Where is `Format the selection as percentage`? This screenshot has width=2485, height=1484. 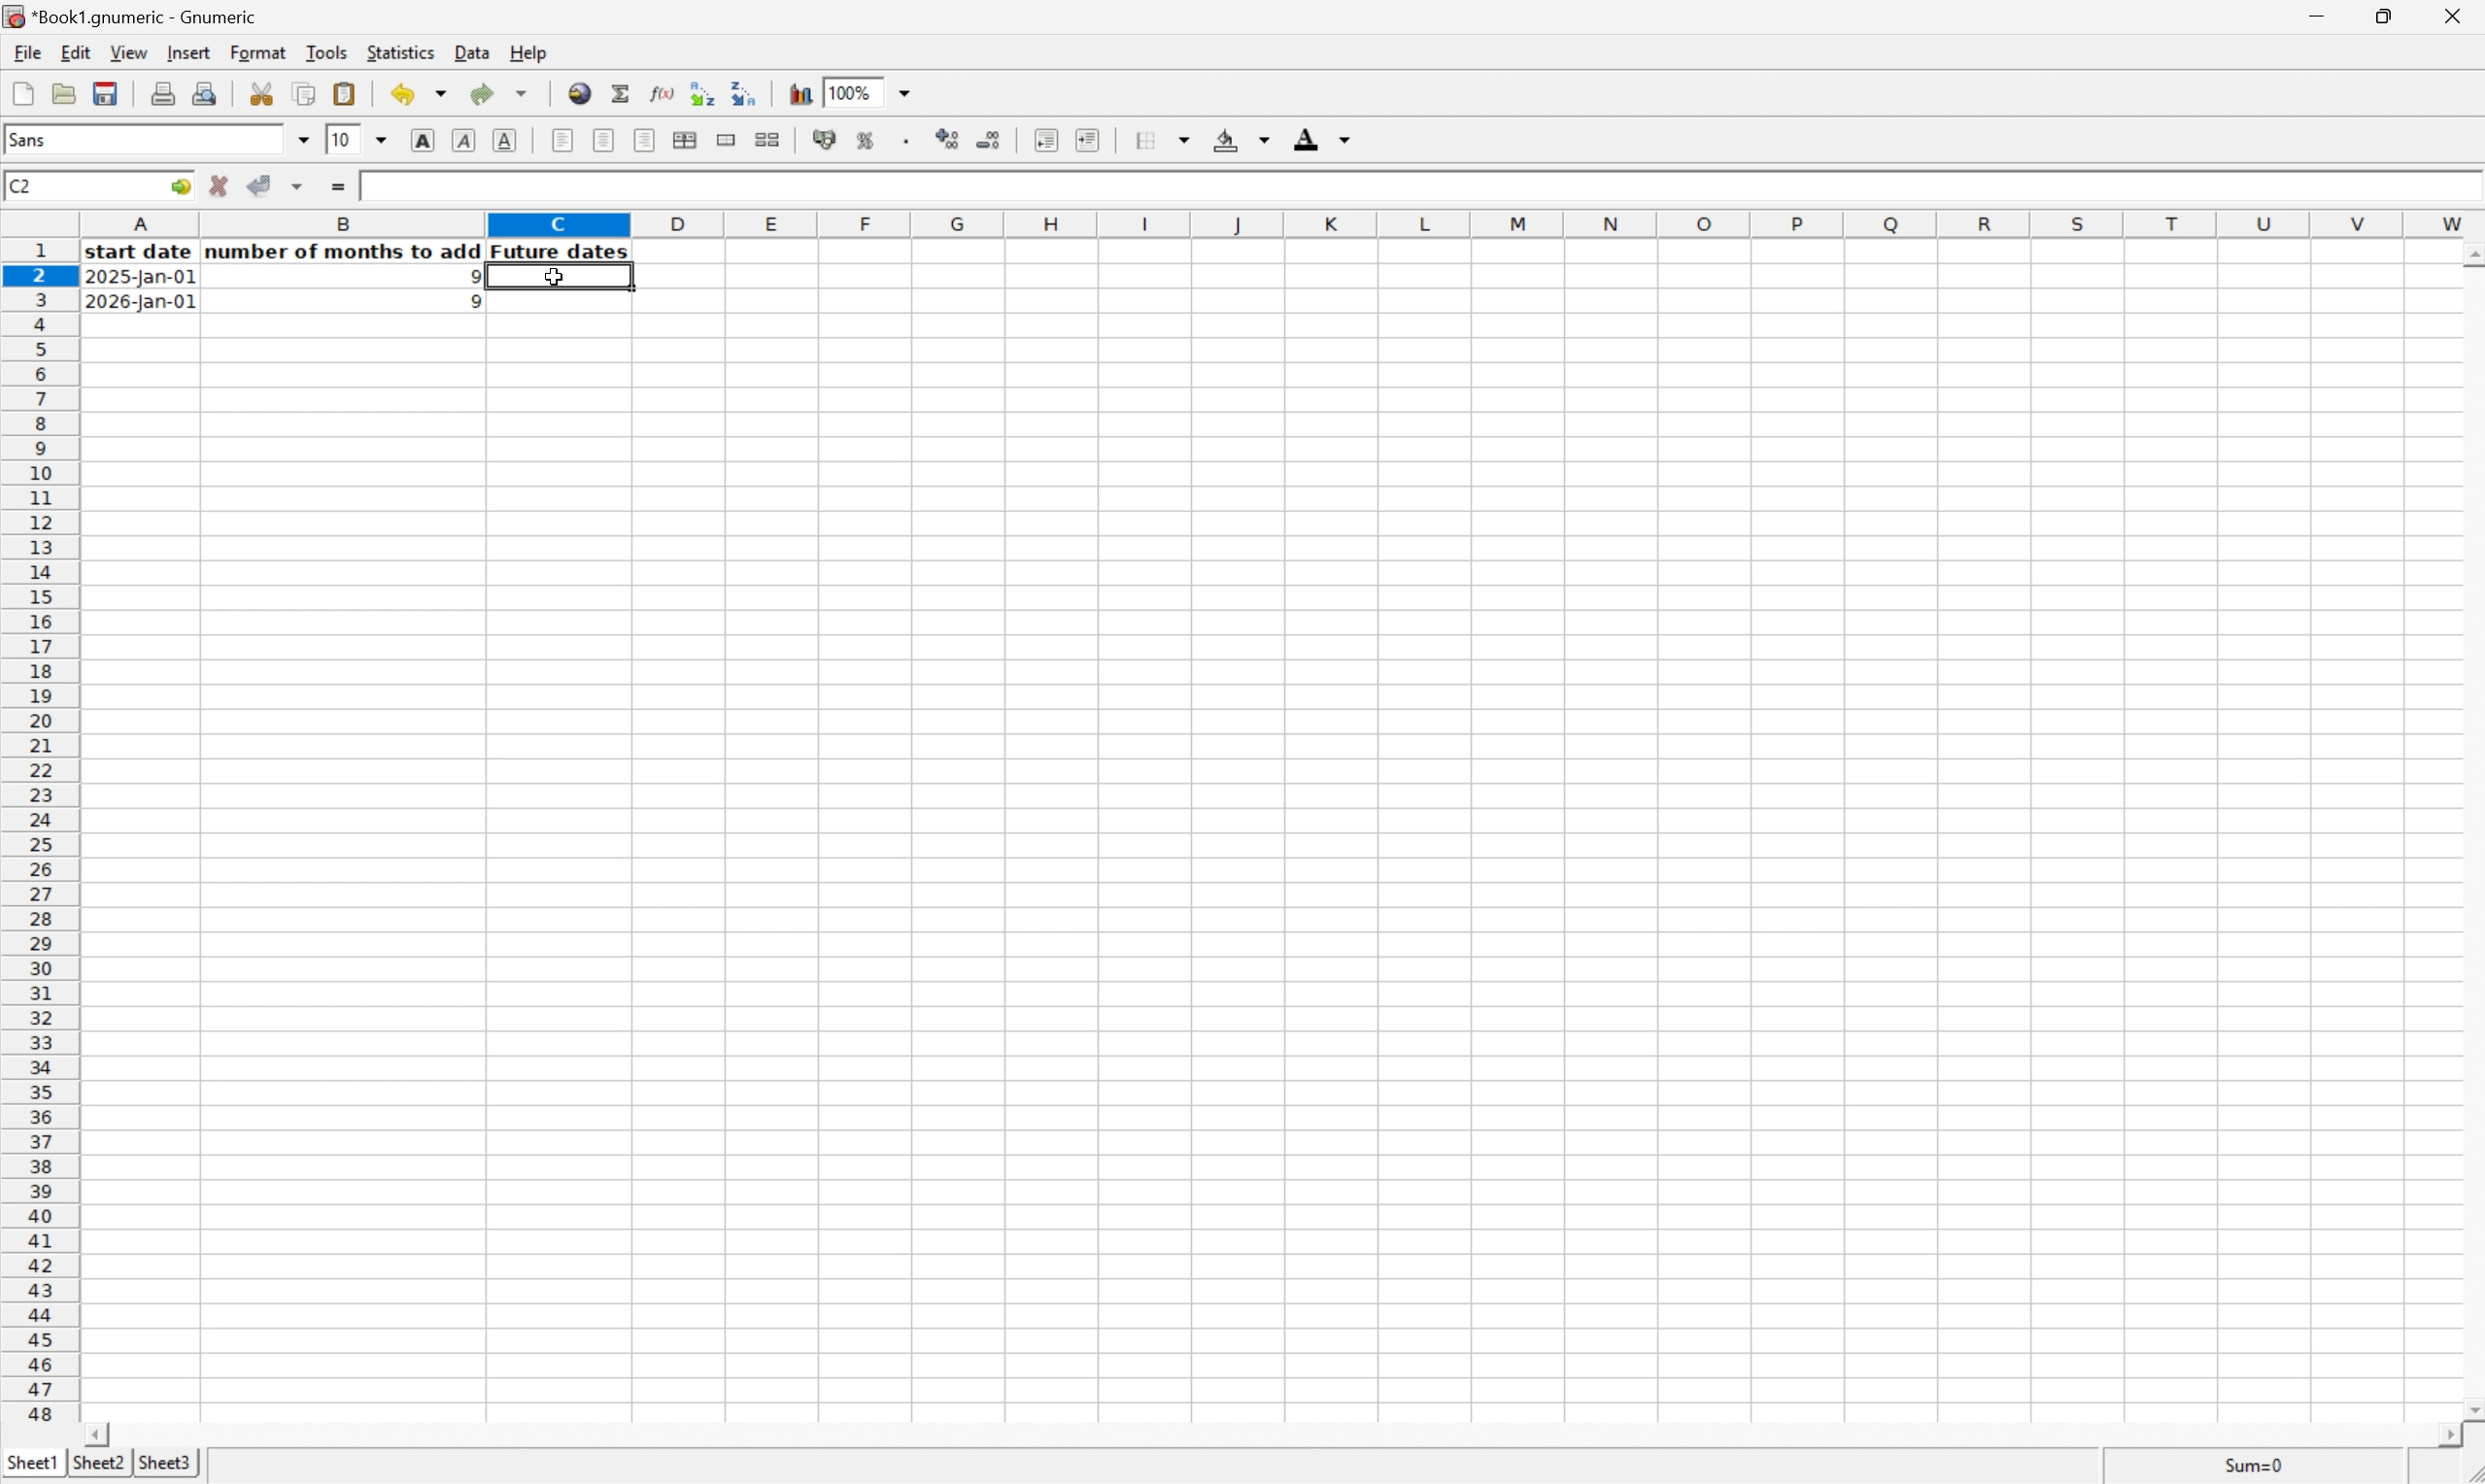 Format the selection as percentage is located at coordinates (868, 143).